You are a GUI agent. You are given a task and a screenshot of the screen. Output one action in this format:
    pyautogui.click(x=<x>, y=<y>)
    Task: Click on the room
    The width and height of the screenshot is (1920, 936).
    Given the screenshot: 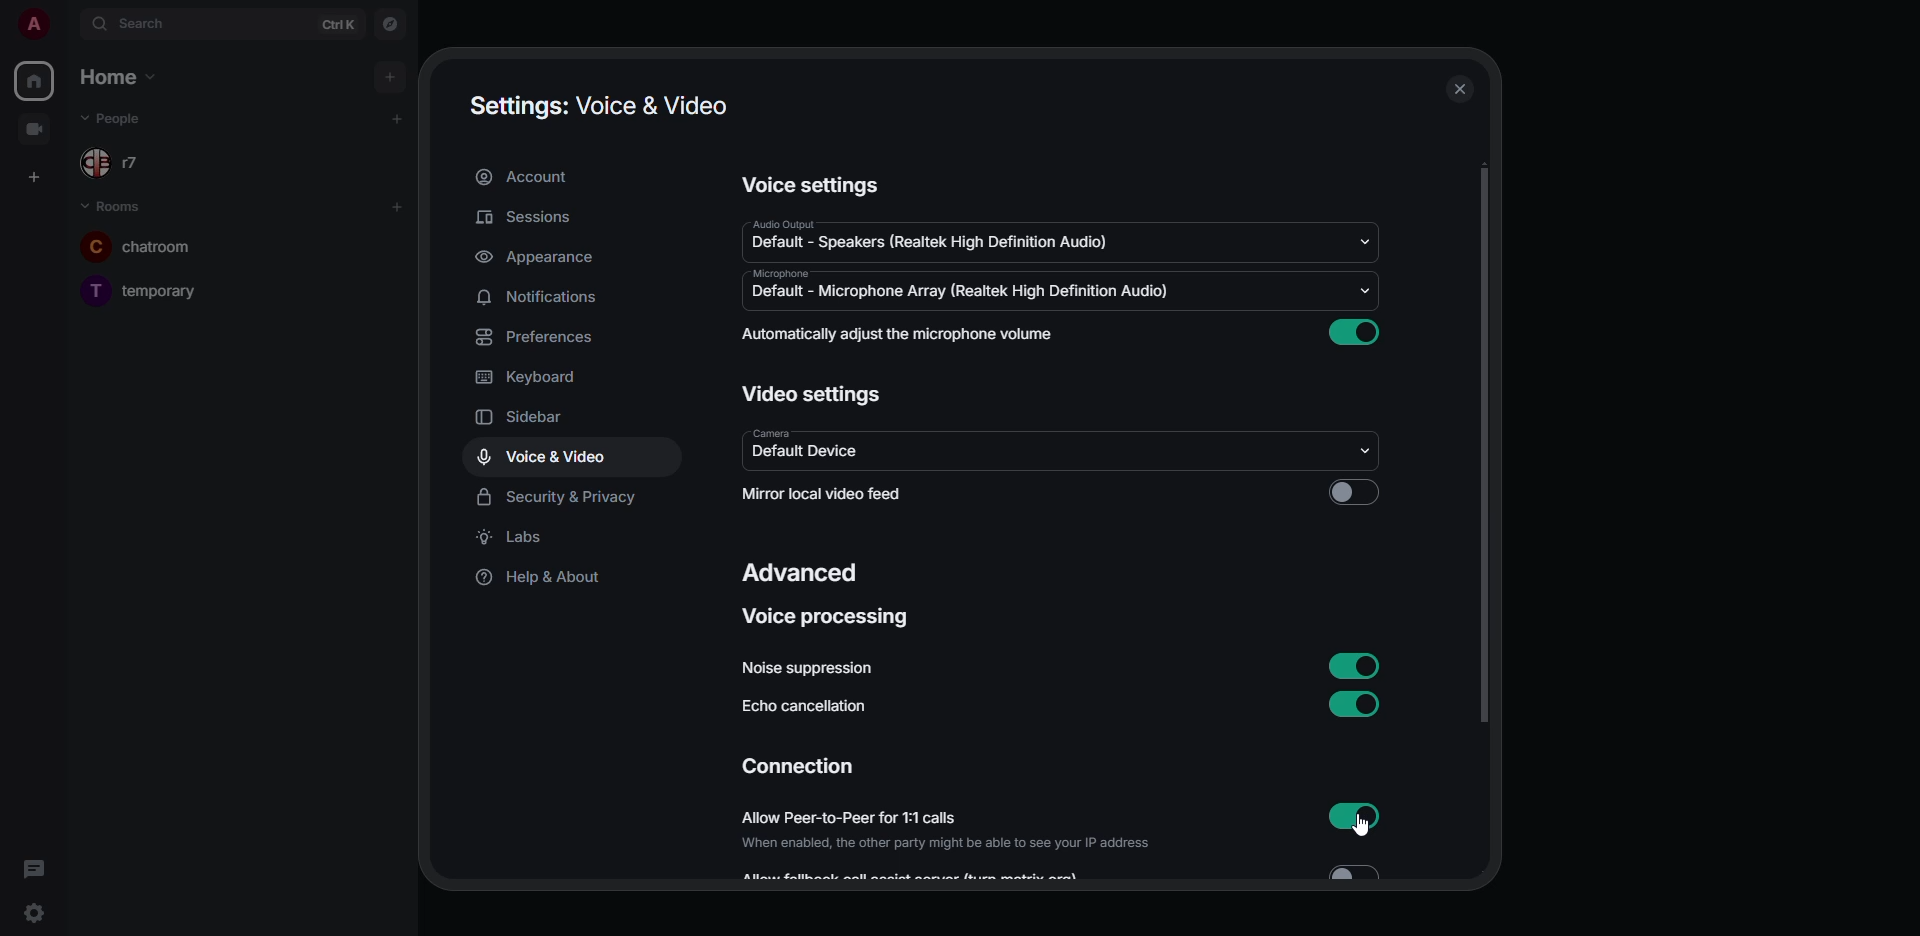 What is the action you would take?
    pyautogui.click(x=153, y=287)
    